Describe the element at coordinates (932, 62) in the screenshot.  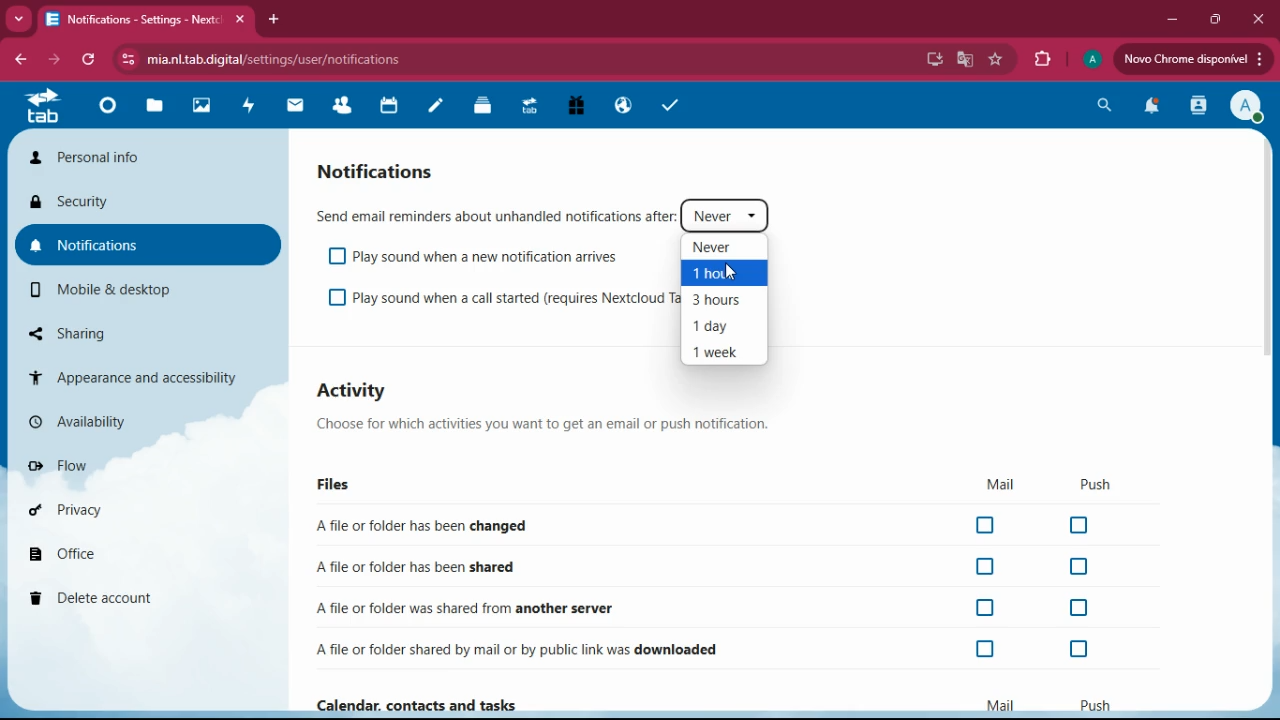
I see `desktop` at that location.